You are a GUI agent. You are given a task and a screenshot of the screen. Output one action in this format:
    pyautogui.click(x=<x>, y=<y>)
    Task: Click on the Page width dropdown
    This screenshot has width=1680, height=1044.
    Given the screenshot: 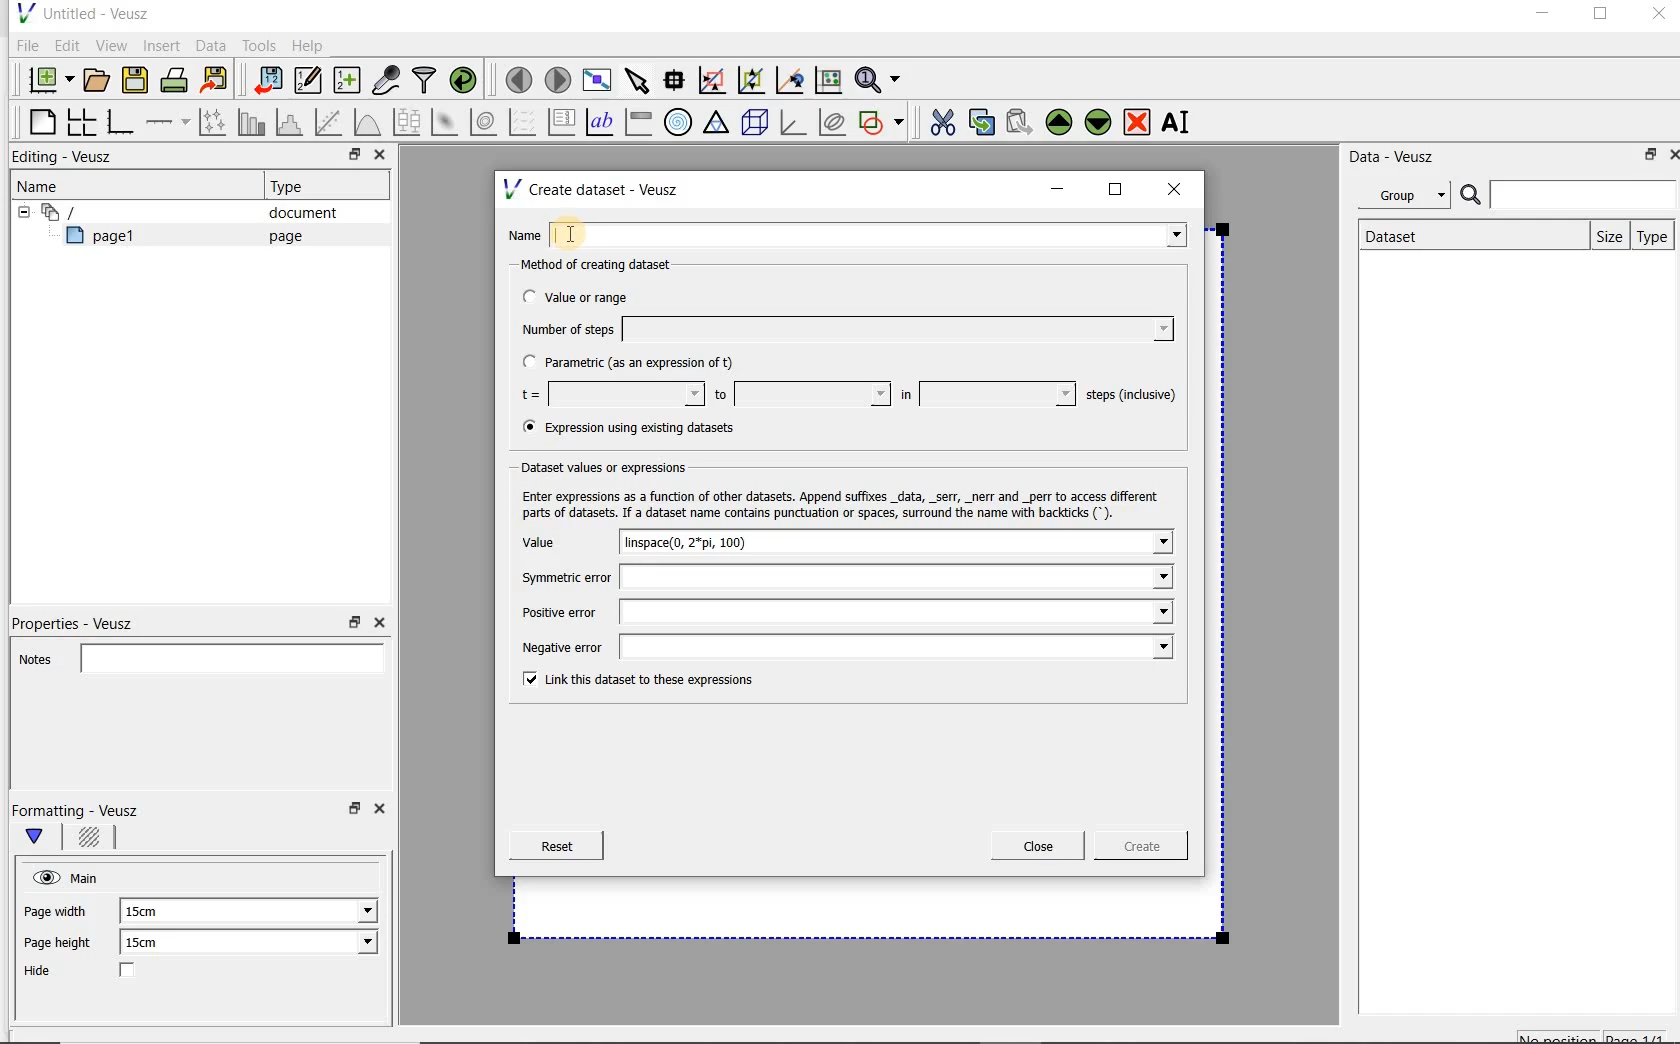 What is the action you would take?
    pyautogui.click(x=345, y=911)
    